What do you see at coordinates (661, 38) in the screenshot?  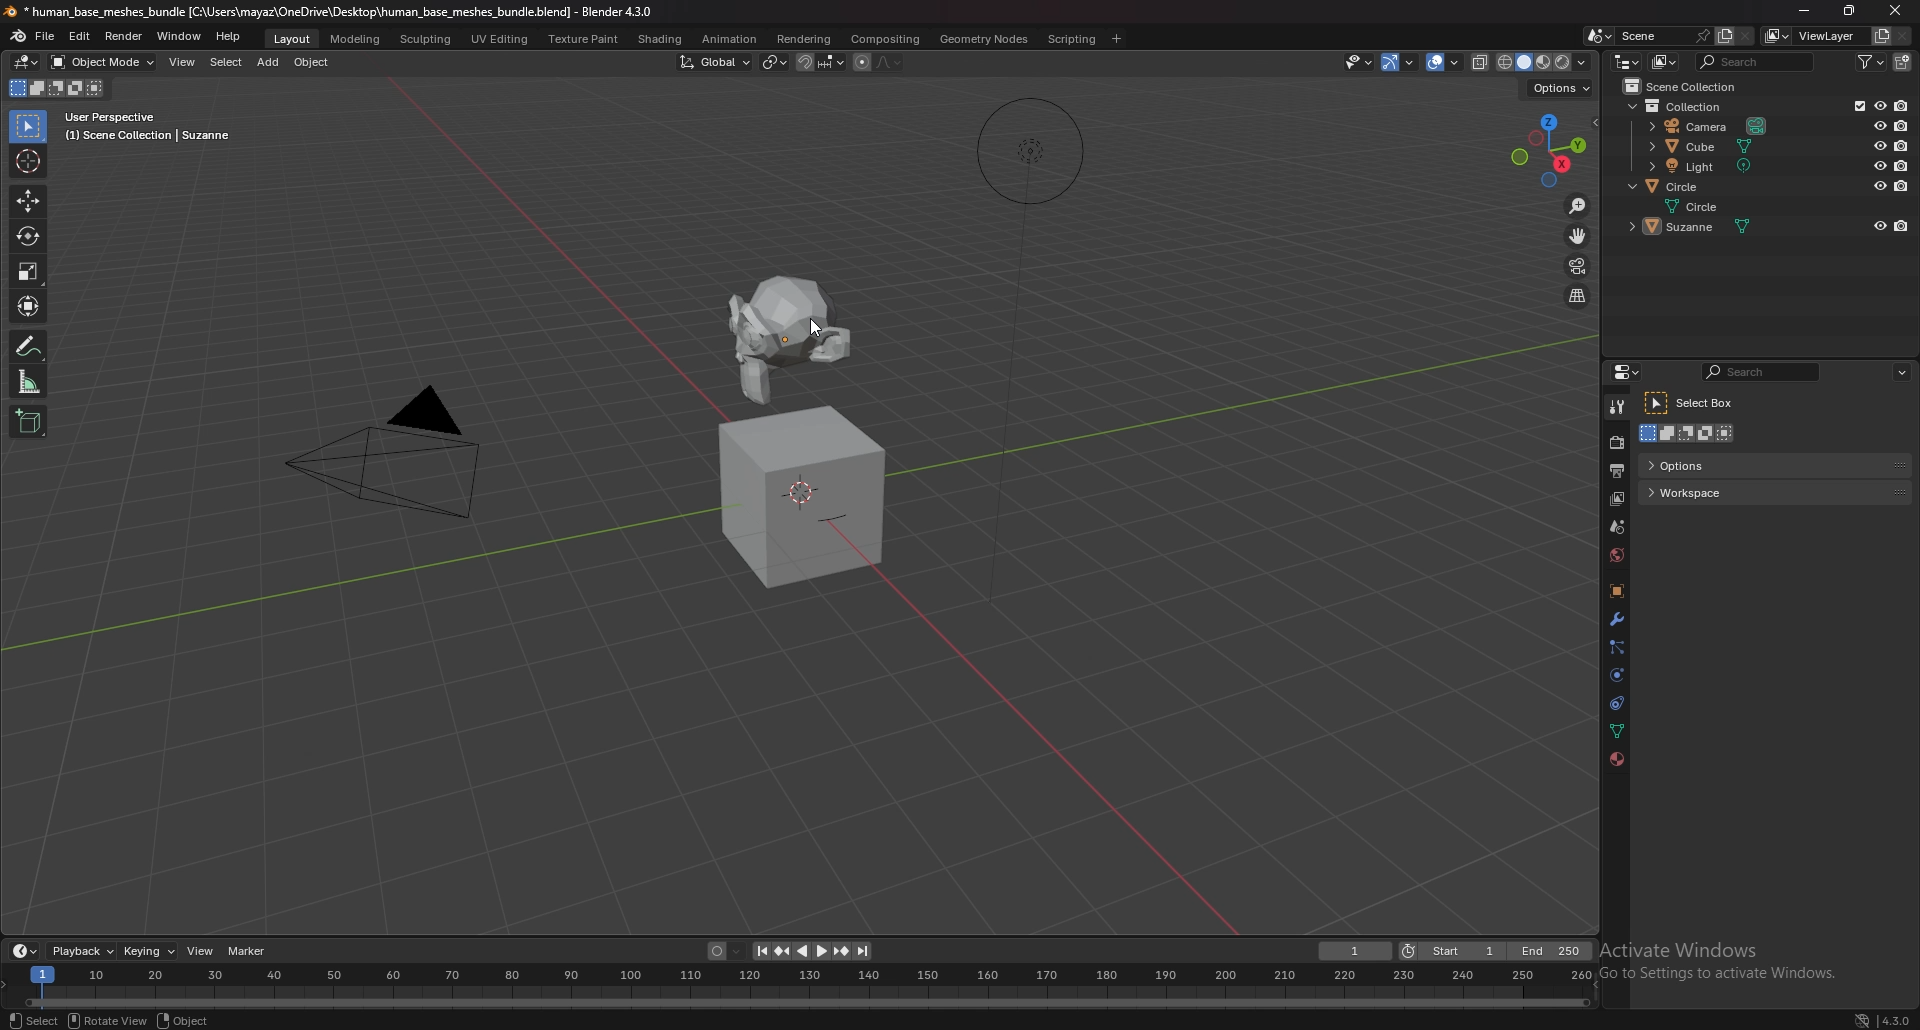 I see `shading` at bounding box center [661, 38].